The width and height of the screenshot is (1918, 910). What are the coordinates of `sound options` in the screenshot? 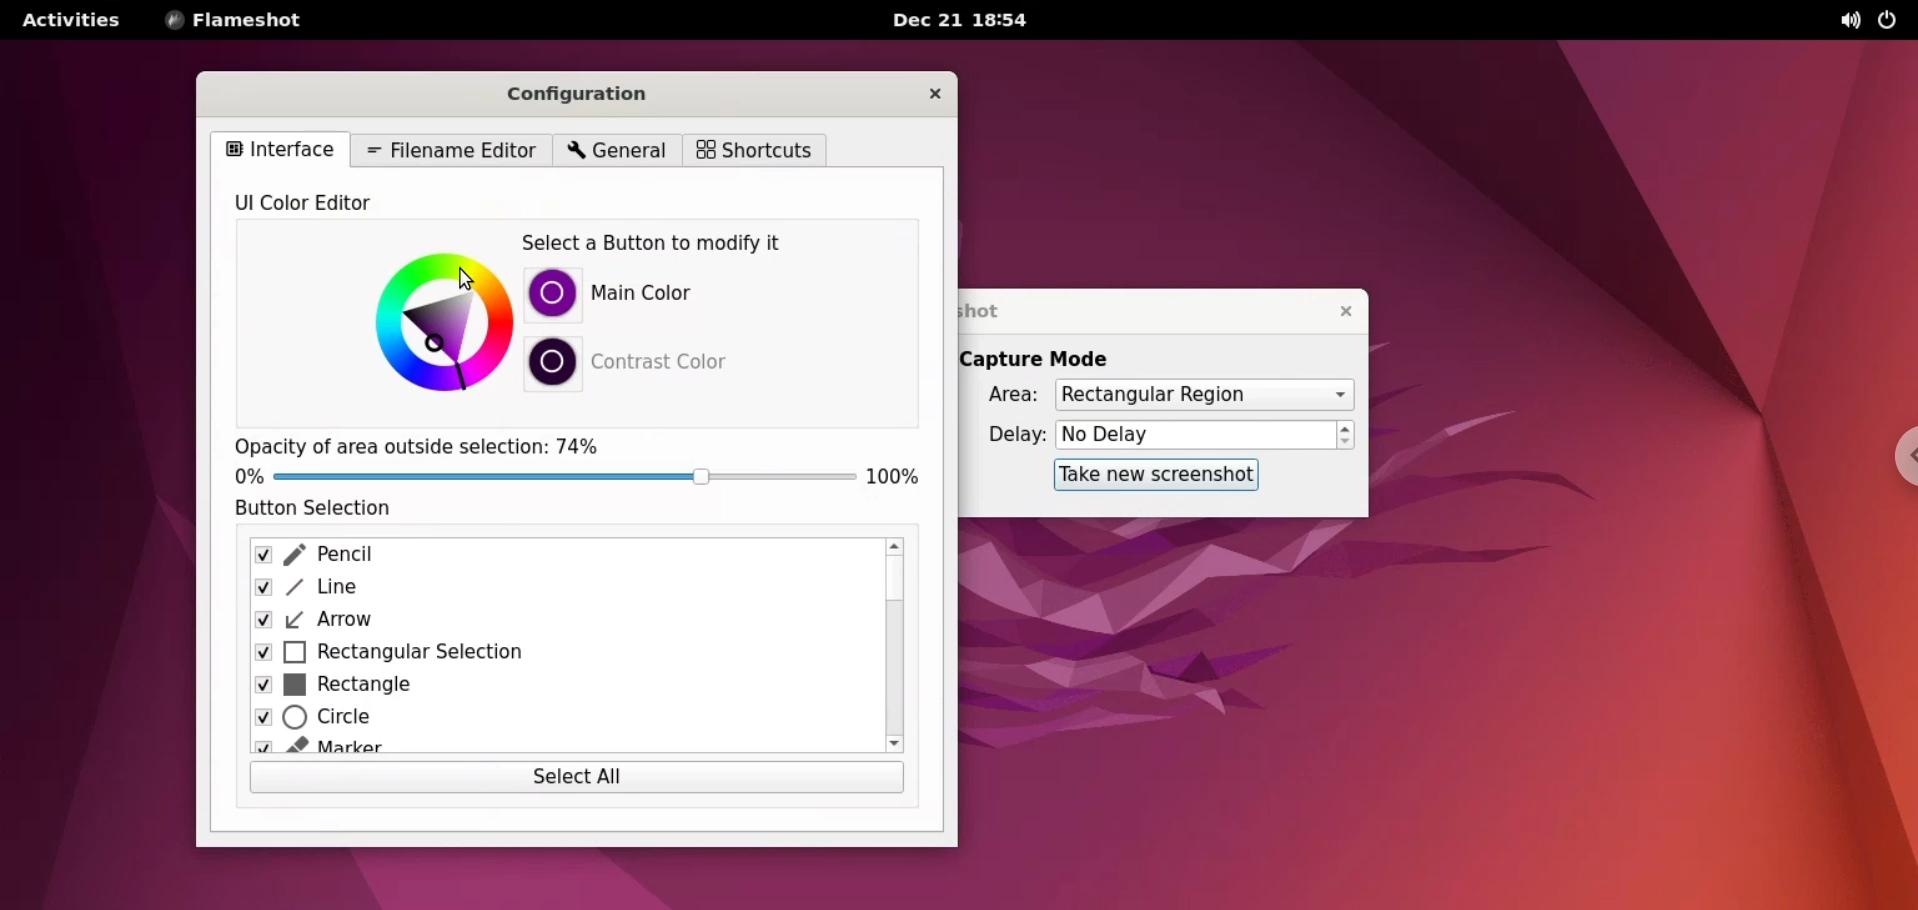 It's located at (1853, 21).